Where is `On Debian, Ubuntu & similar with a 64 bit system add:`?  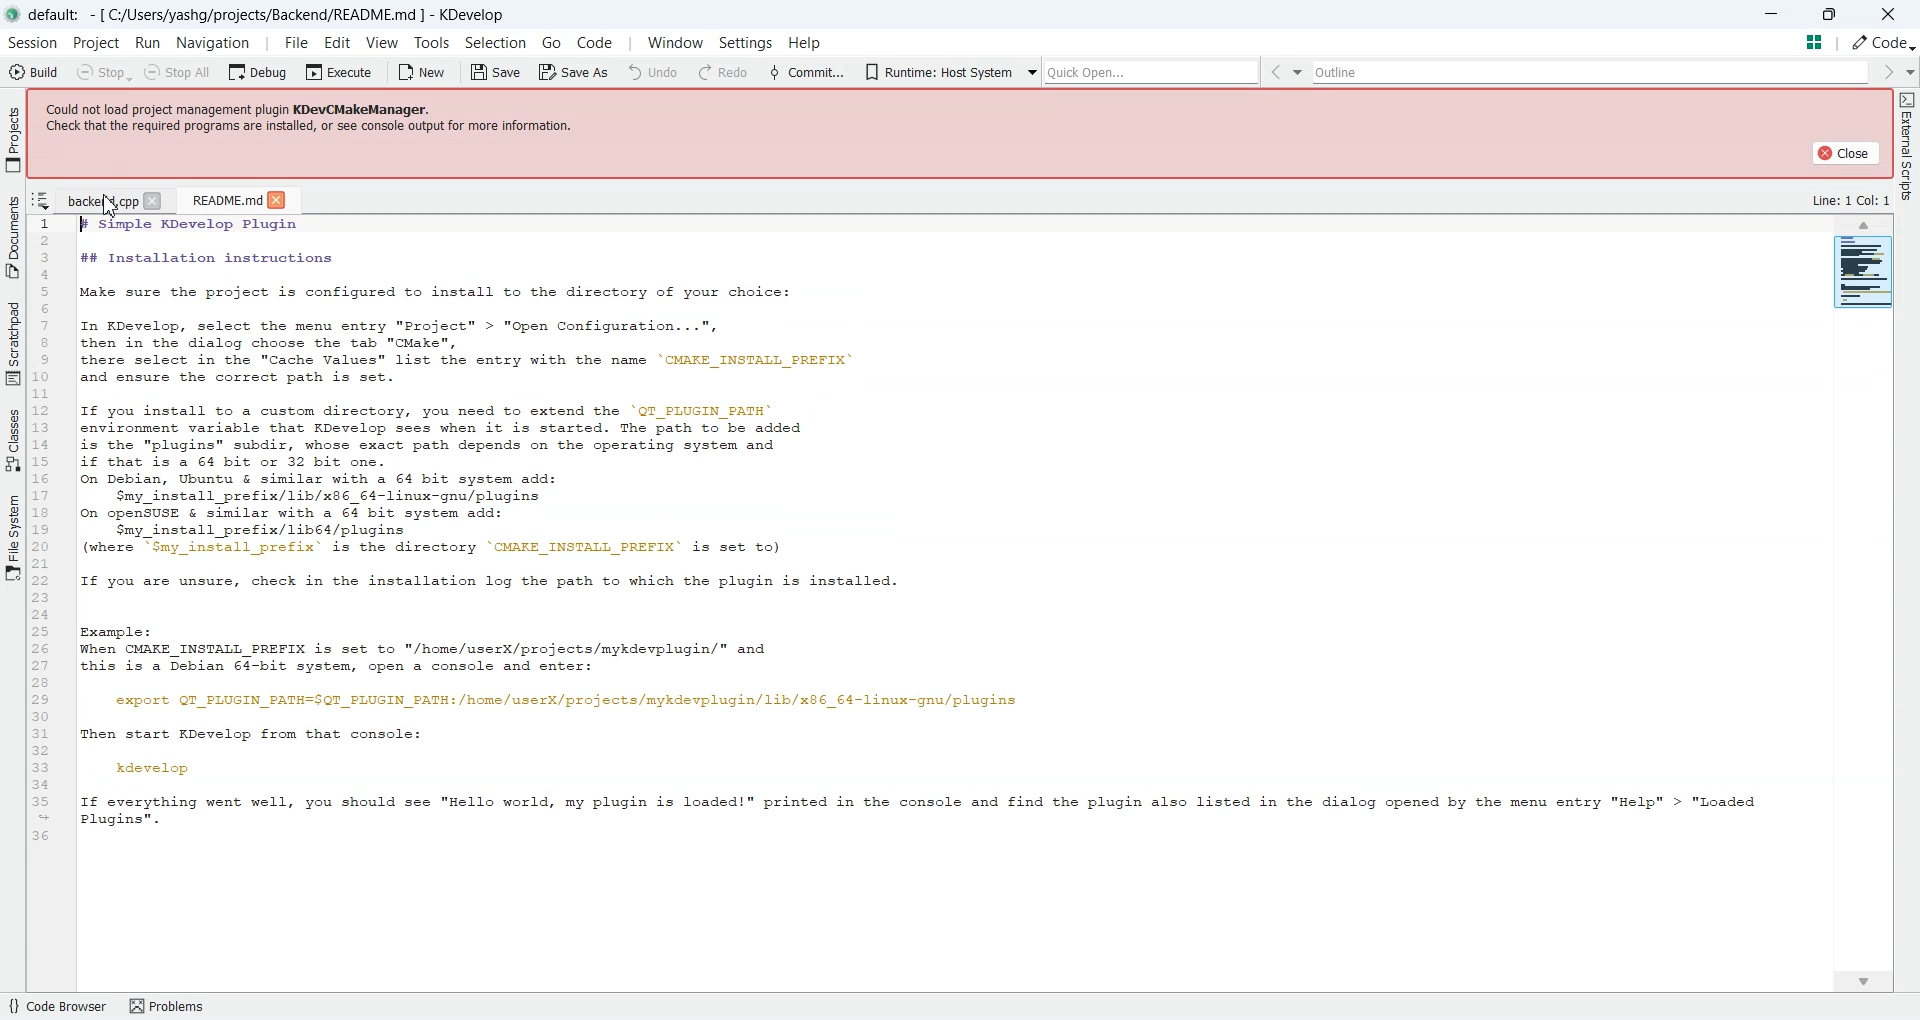 On Debian, Ubuntu & similar with a 64 bit system add: is located at coordinates (324, 478).